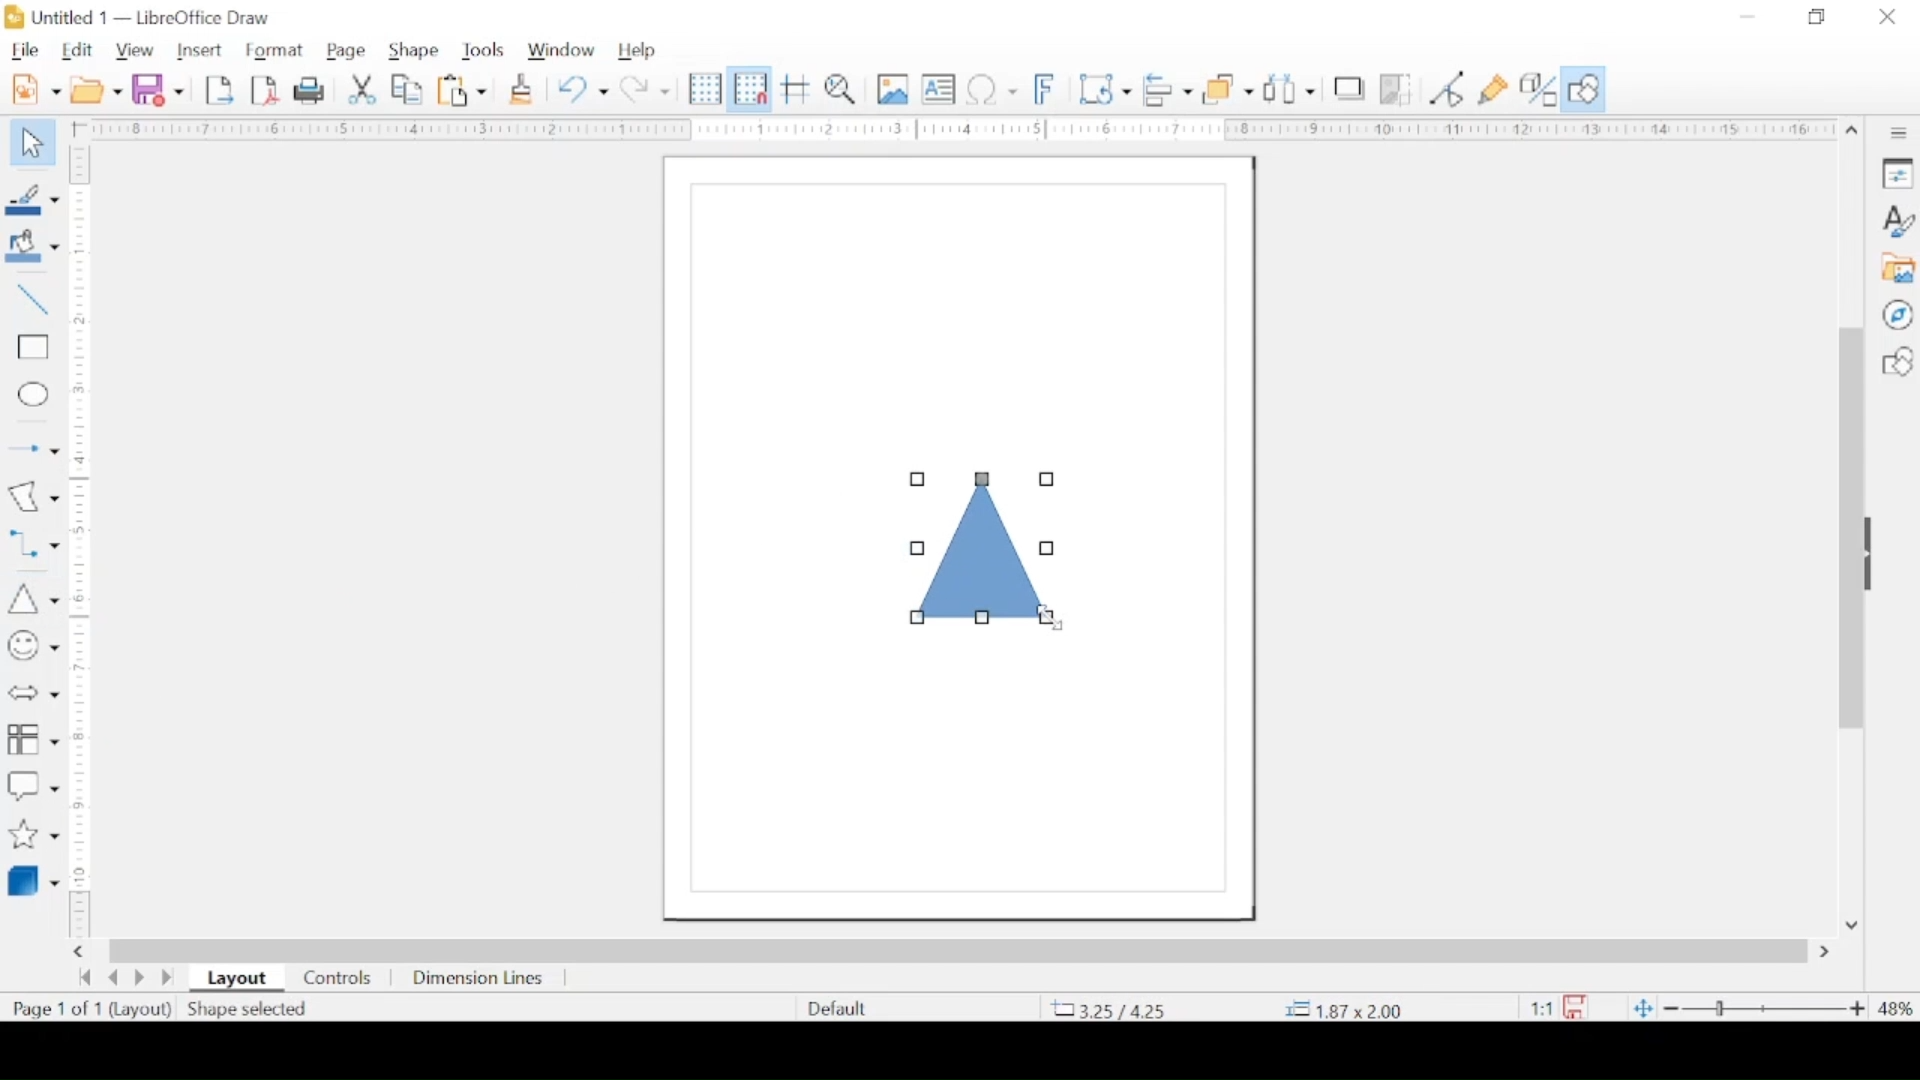 Image resolution: width=1920 pixels, height=1080 pixels. I want to click on insert arrow, so click(32, 446).